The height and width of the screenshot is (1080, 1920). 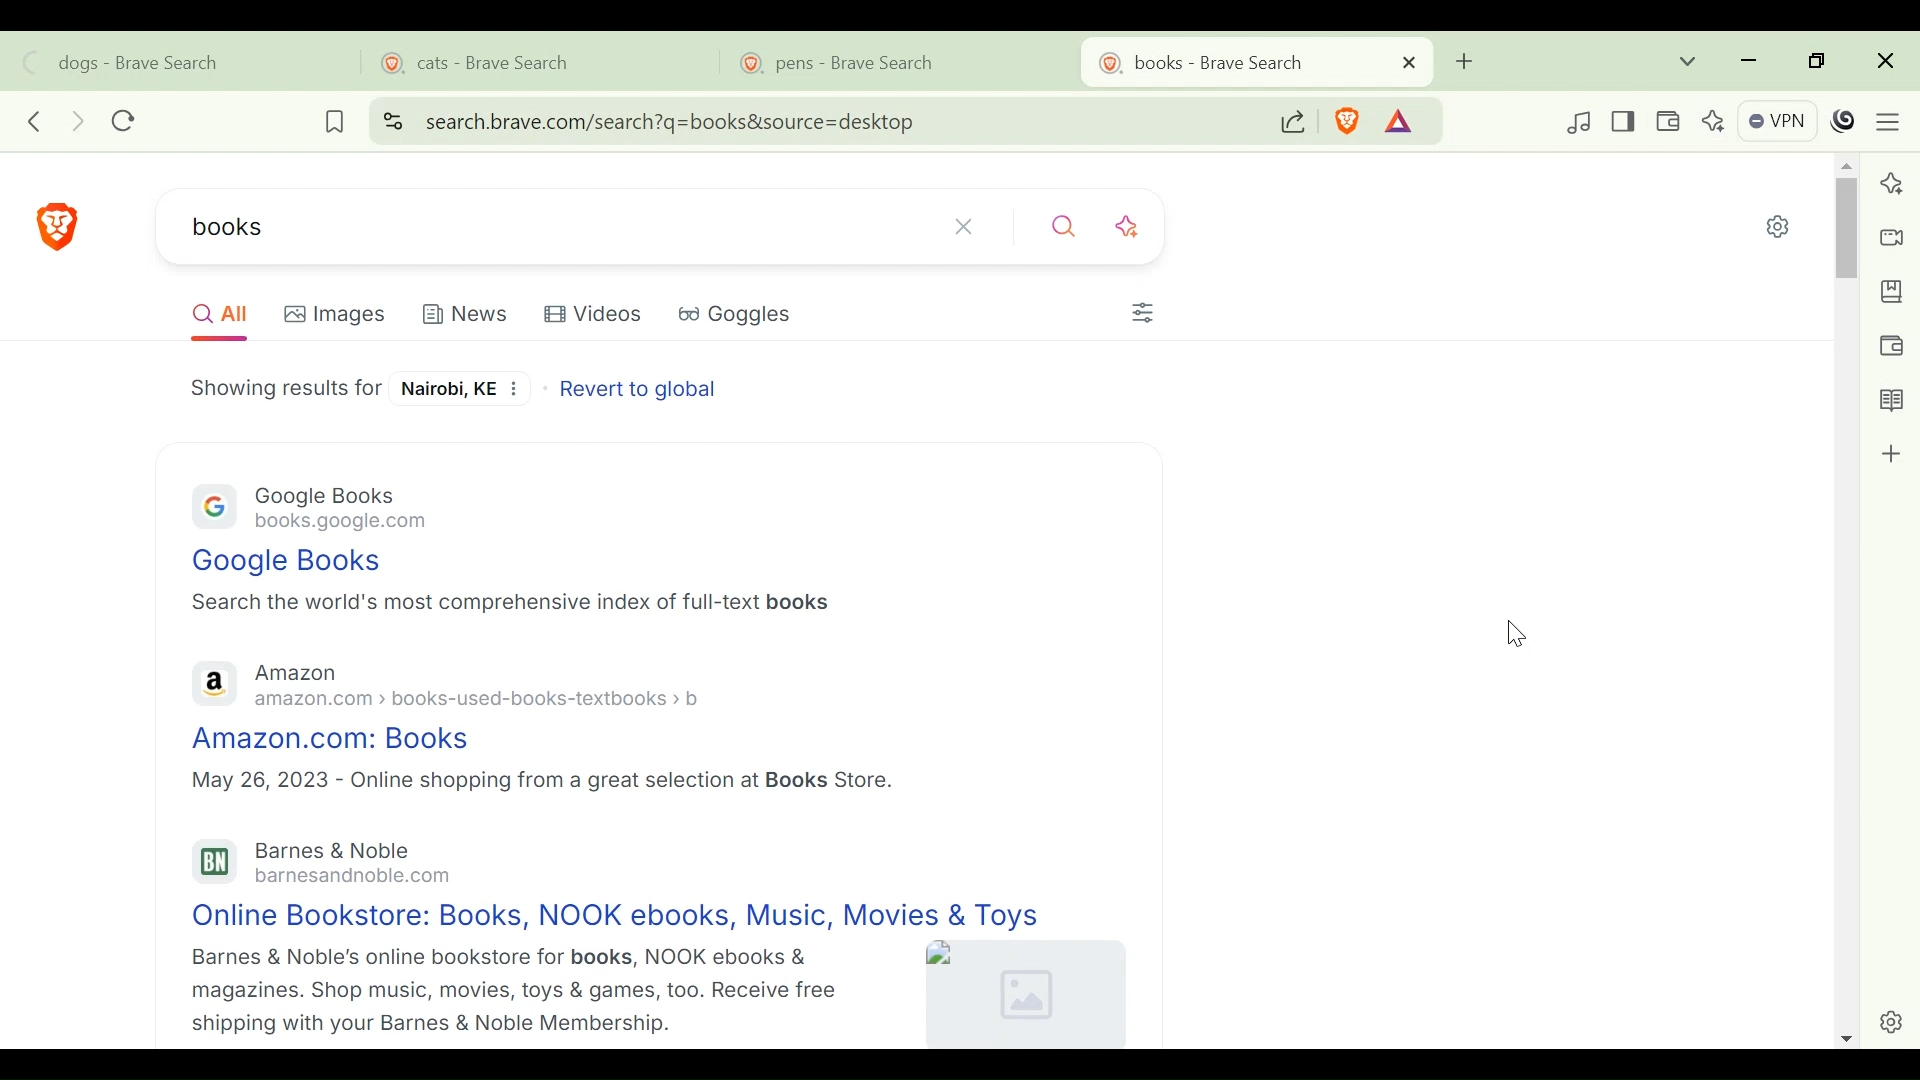 What do you see at coordinates (1348, 118) in the screenshot?
I see `Brave Shield` at bounding box center [1348, 118].